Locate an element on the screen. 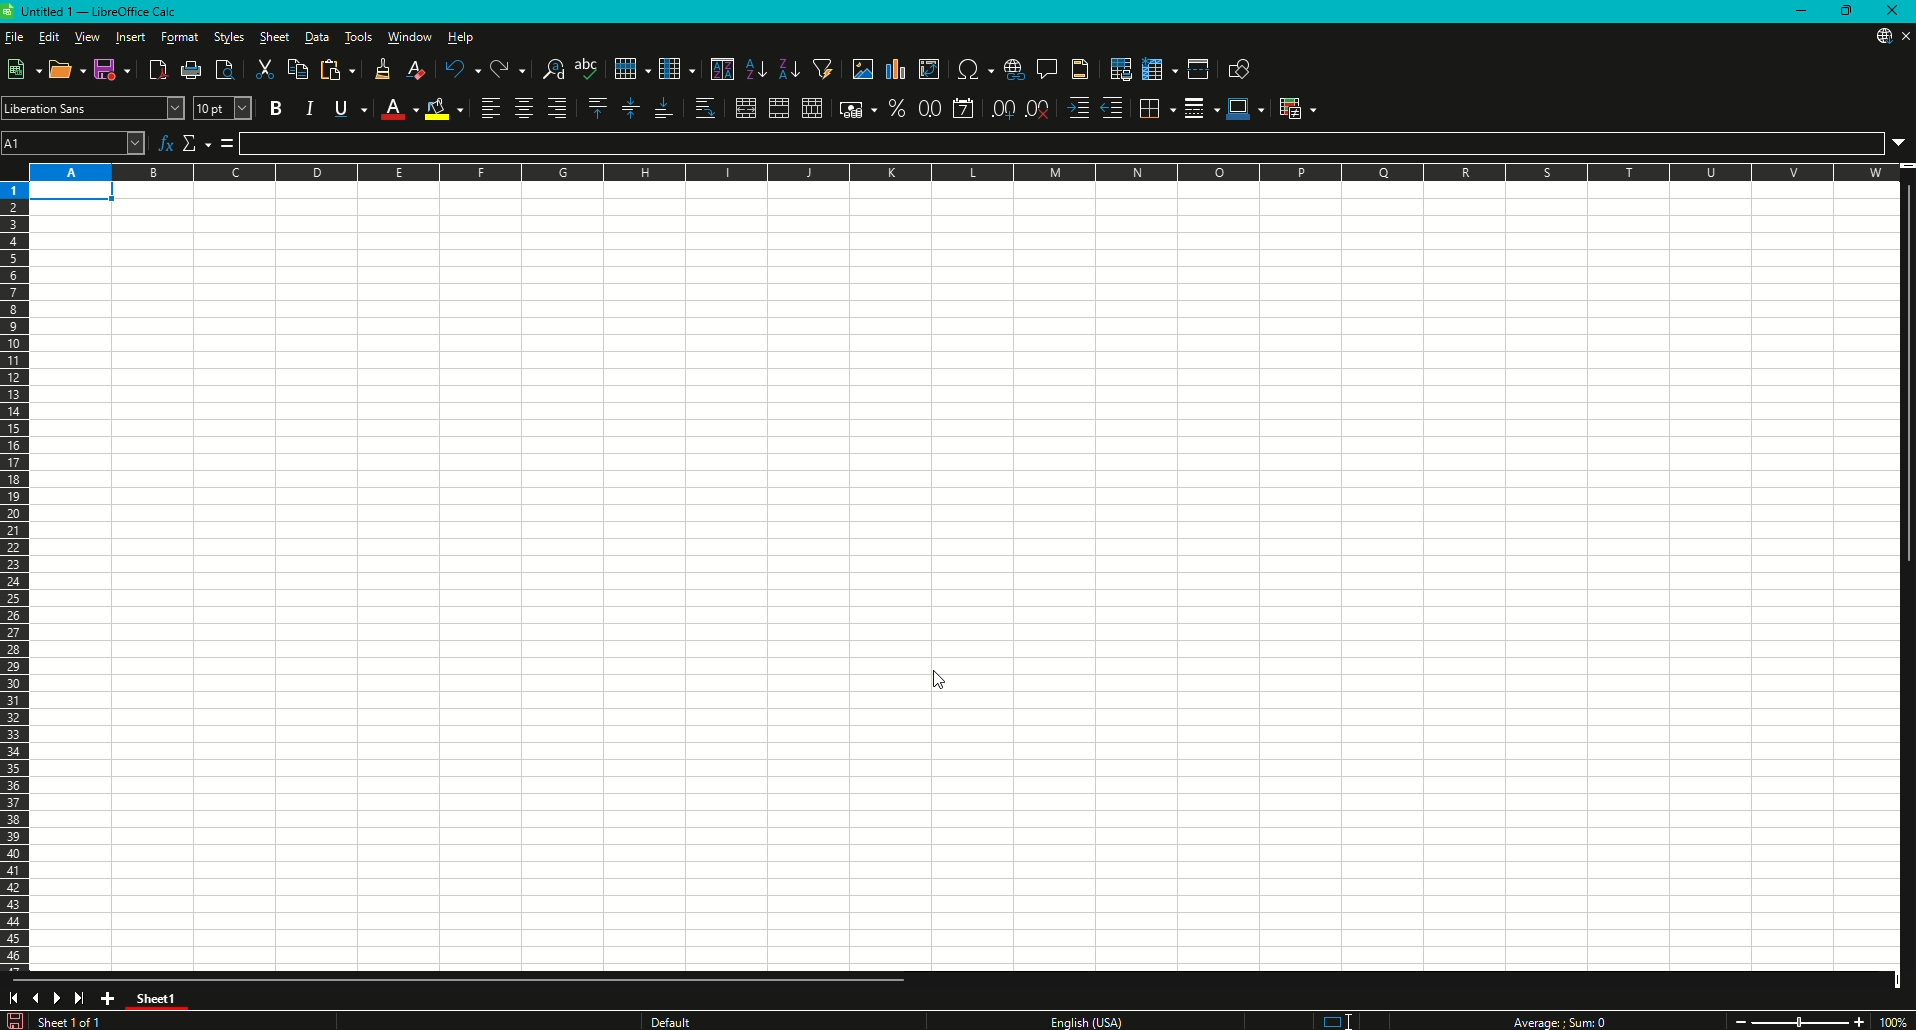  Clear Direction Formatting is located at coordinates (417, 69).